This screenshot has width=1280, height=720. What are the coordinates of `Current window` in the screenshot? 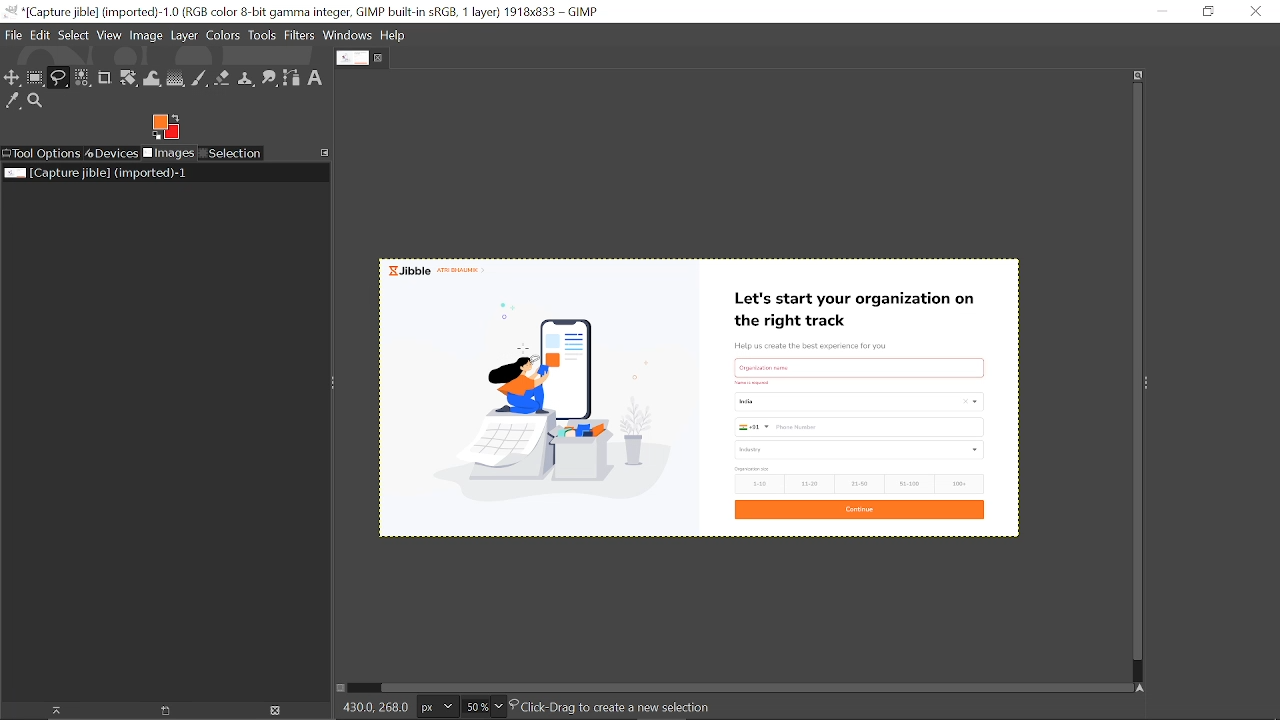 It's located at (304, 12).